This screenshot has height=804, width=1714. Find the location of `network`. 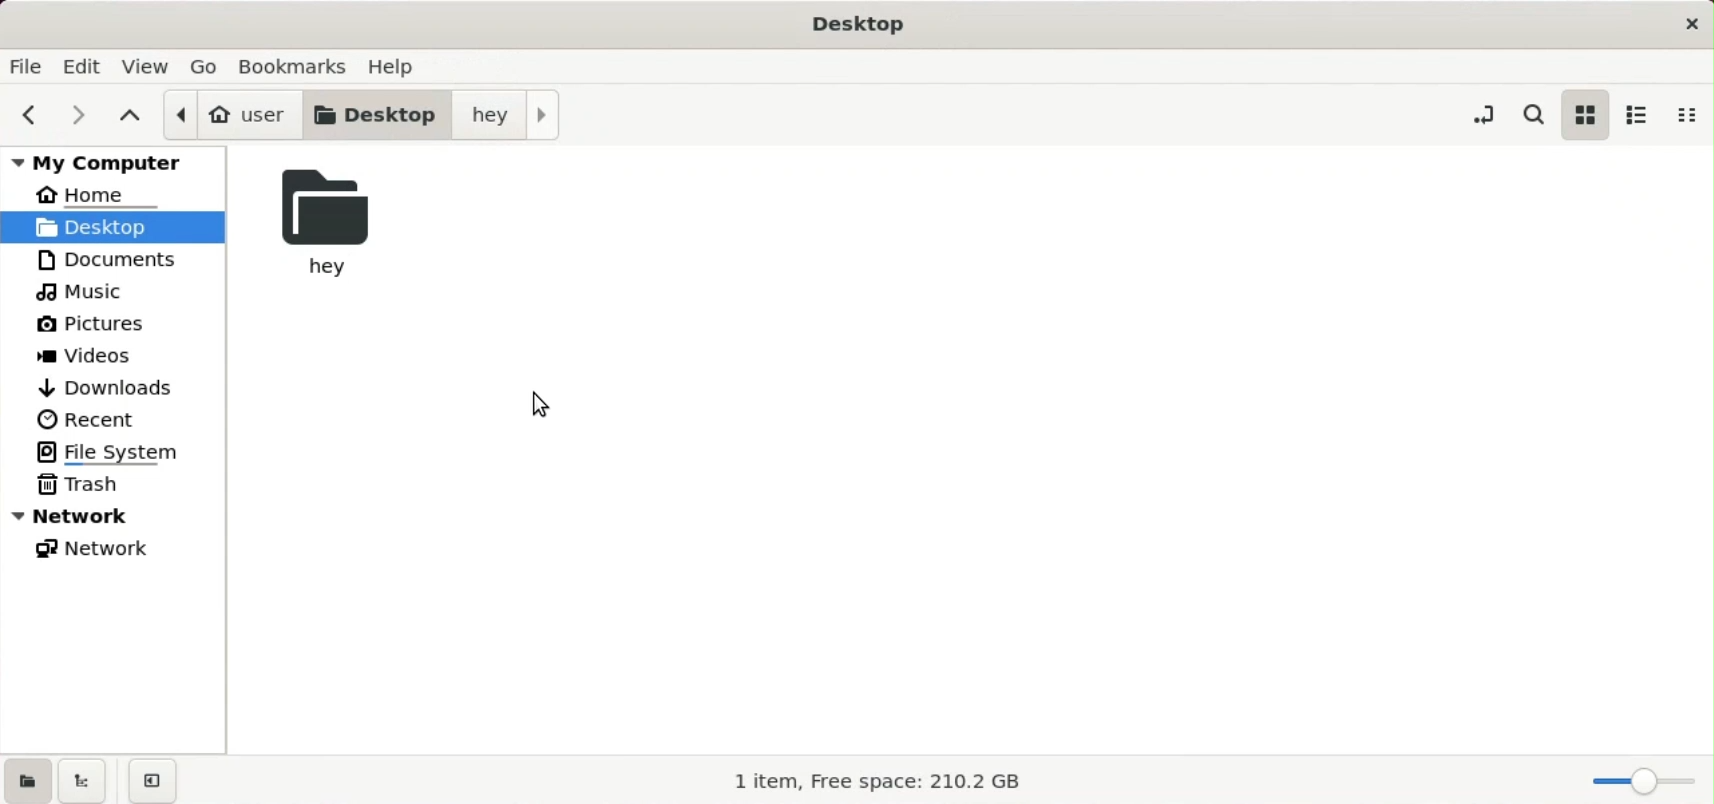

network is located at coordinates (97, 547).